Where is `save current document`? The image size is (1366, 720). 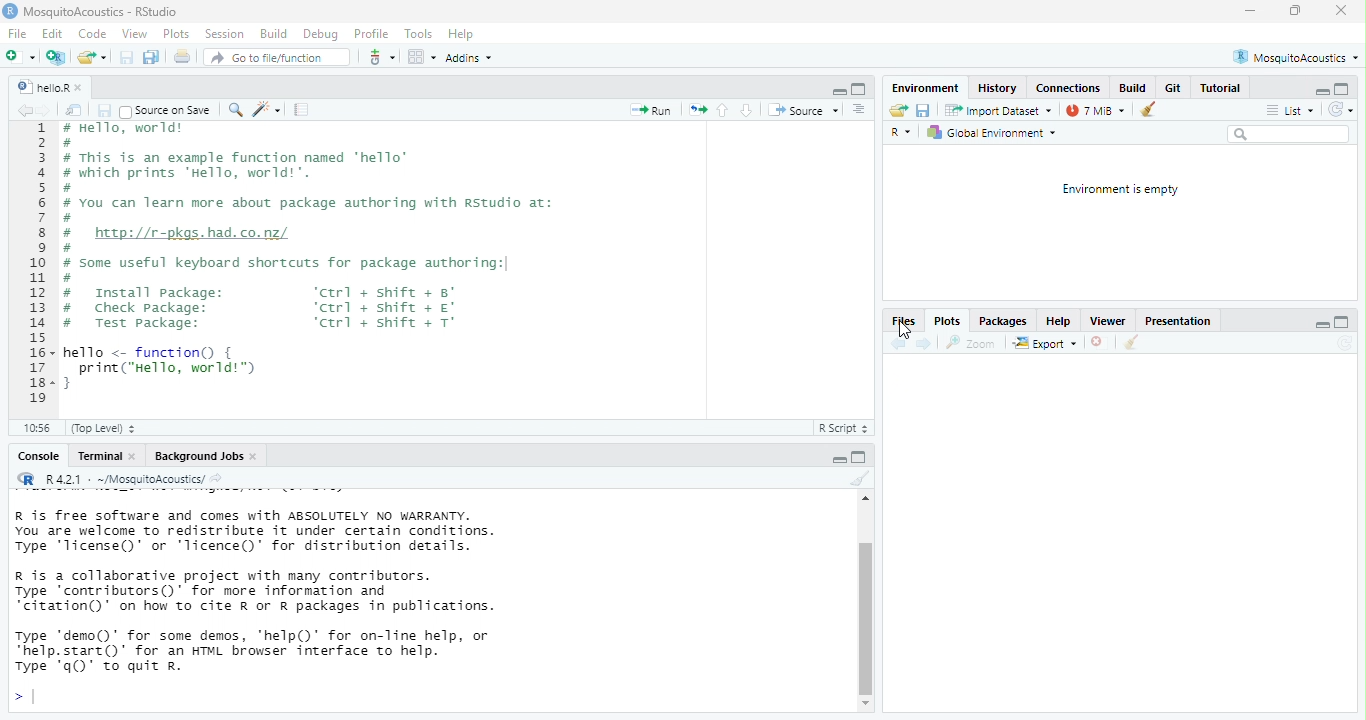 save current document is located at coordinates (128, 57).